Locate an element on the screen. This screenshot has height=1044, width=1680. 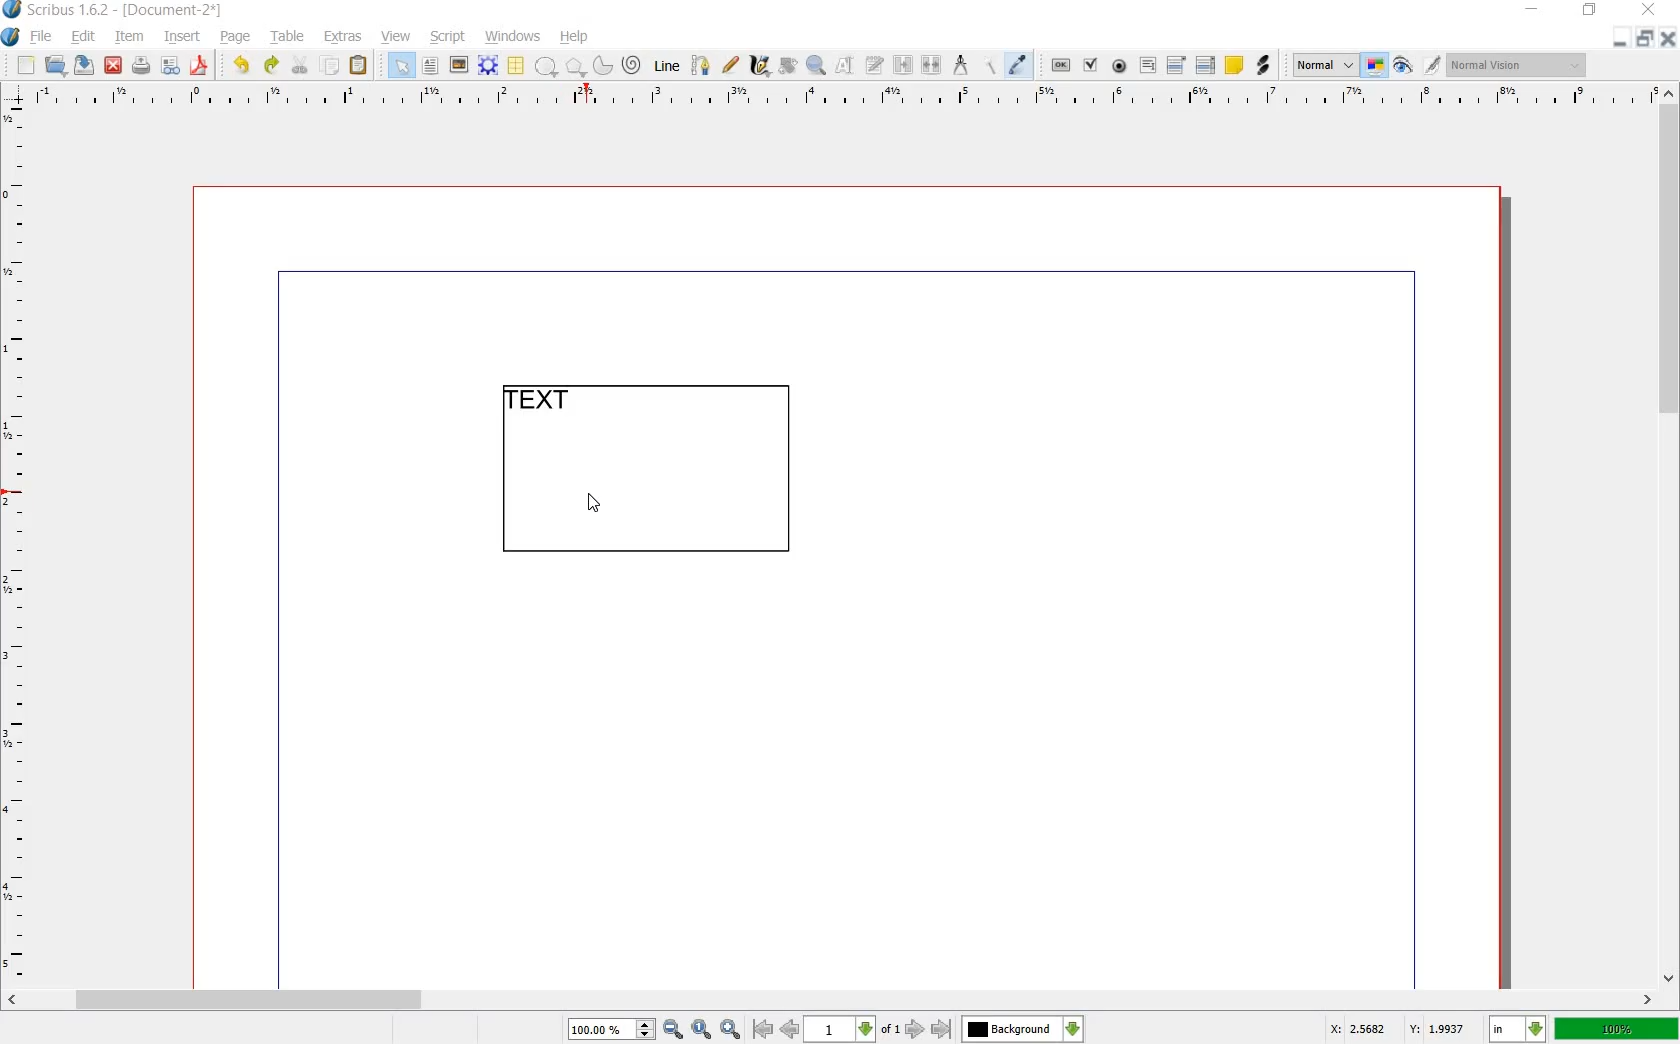
X: 2.5682 Y: 1.9937 is located at coordinates (1397, 1028).